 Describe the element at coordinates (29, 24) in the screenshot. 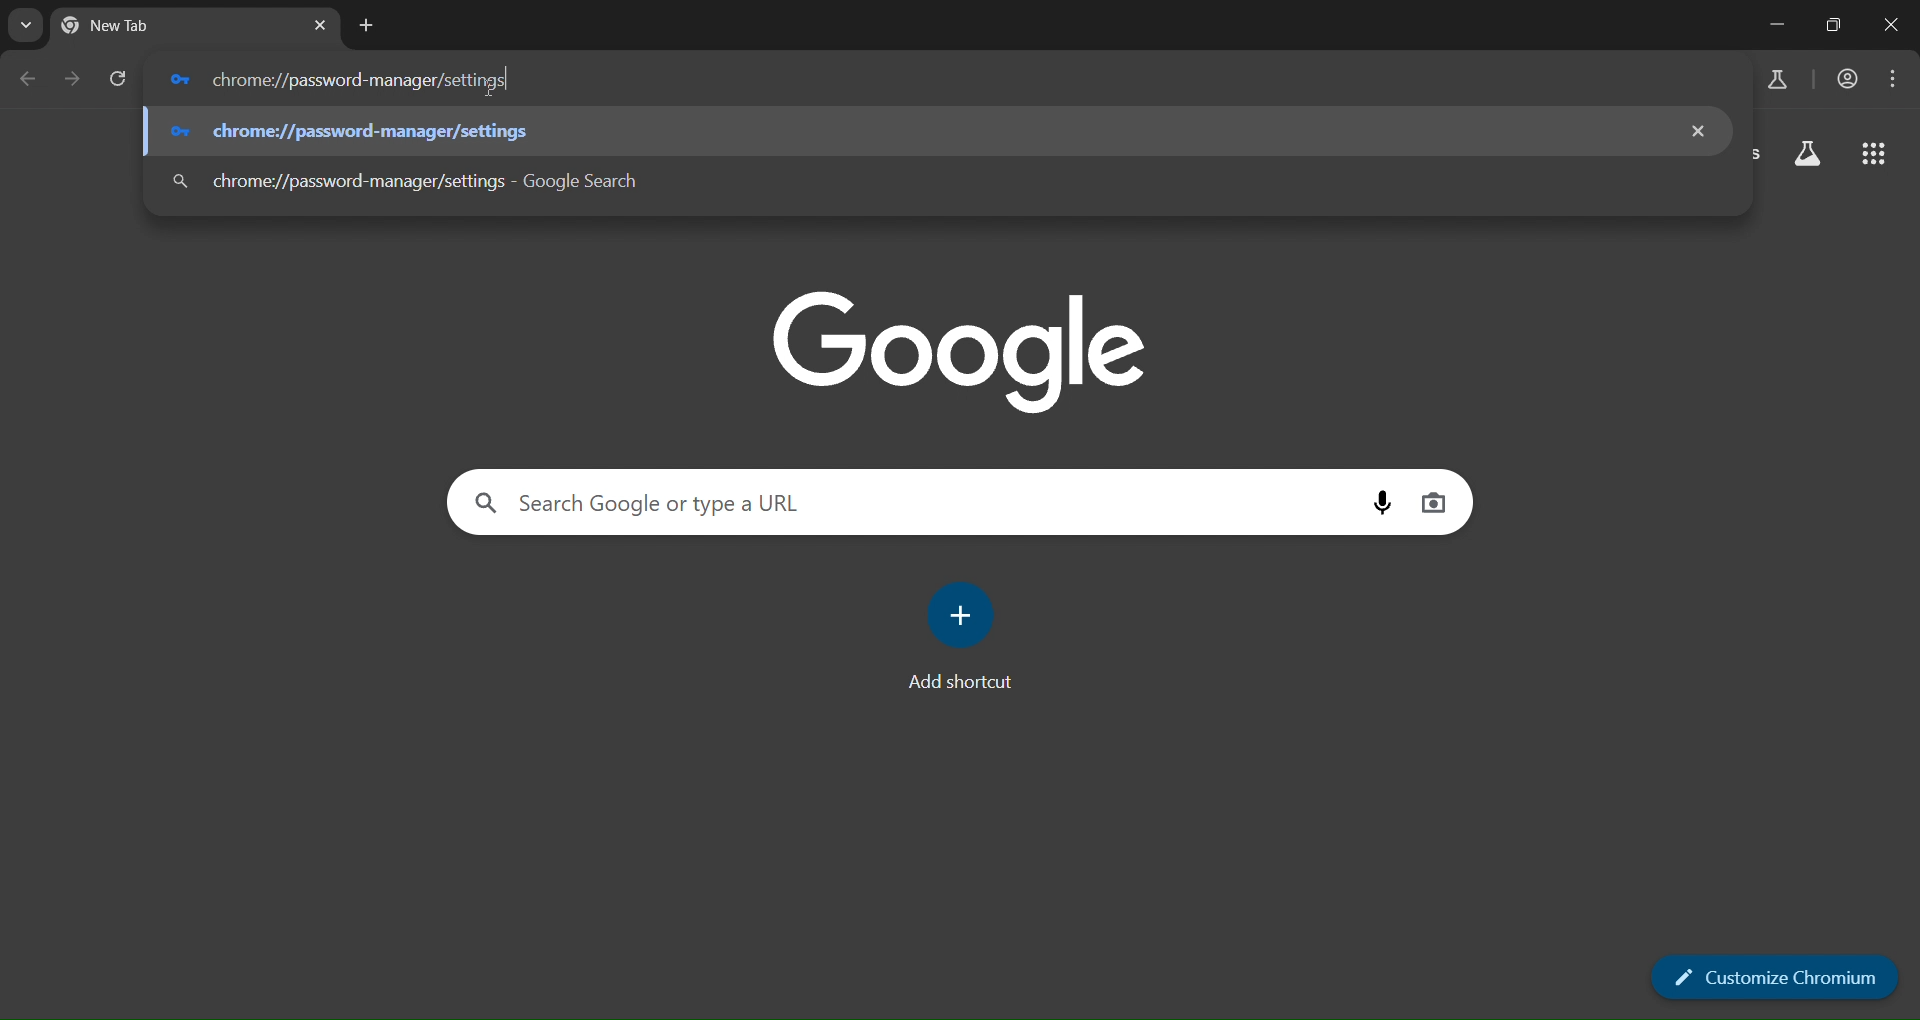

I see `search tabs` at that location.